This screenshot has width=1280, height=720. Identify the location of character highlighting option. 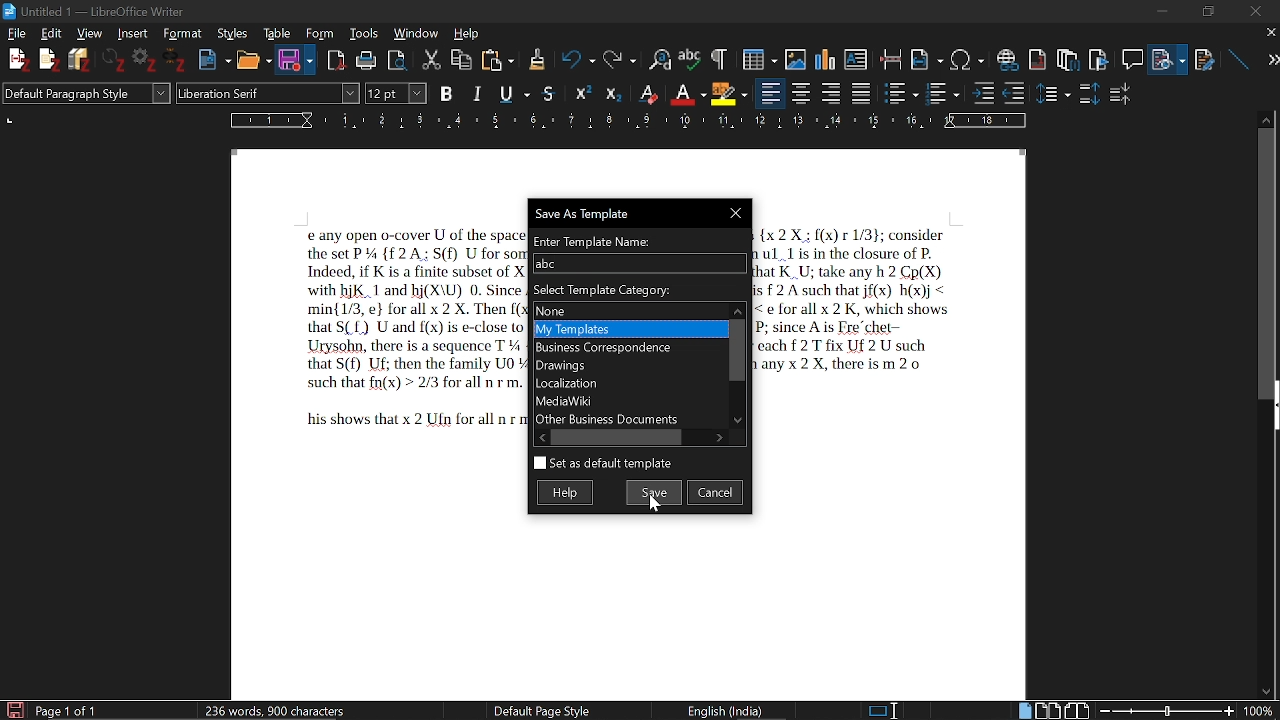
(728, 92).